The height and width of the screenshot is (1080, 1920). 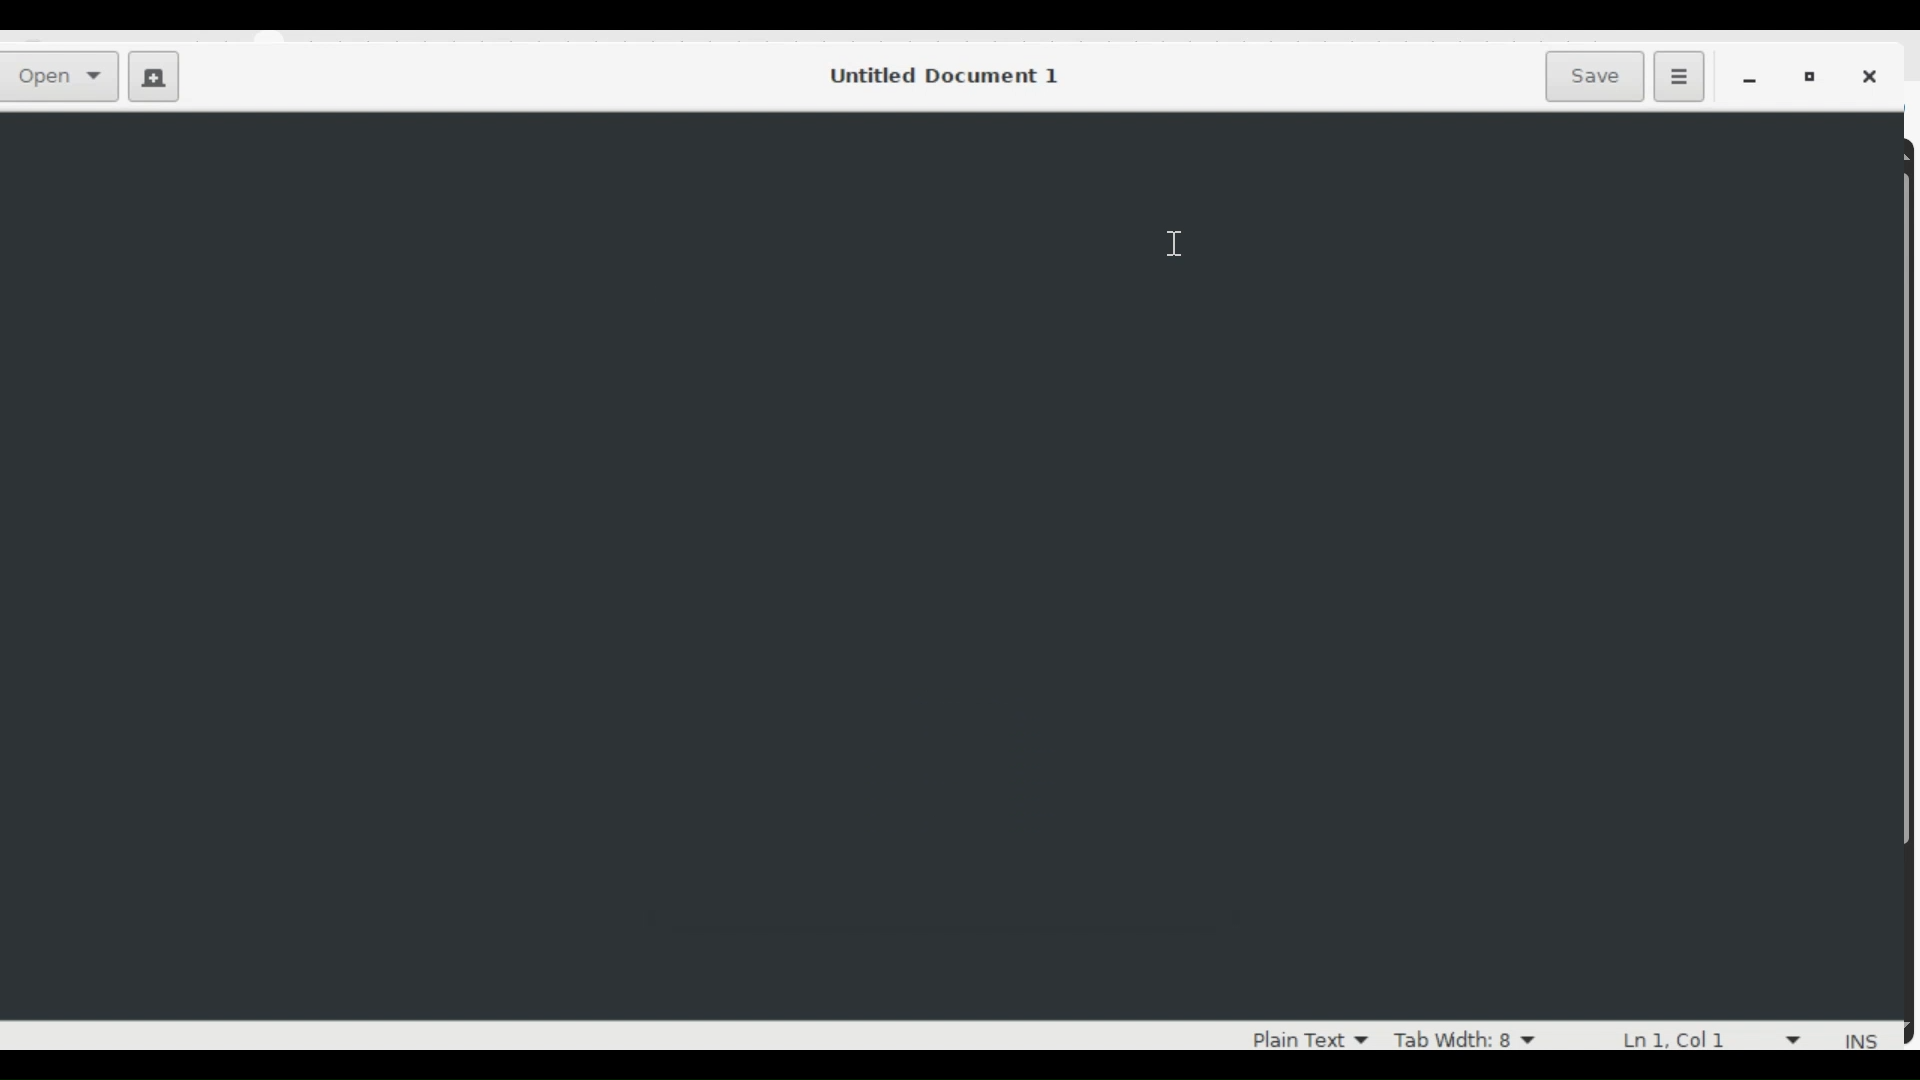 What do you see at coordinates (1863, 1041) in the screenshot?
I see `INS` at bounding box center [1863, 1041].